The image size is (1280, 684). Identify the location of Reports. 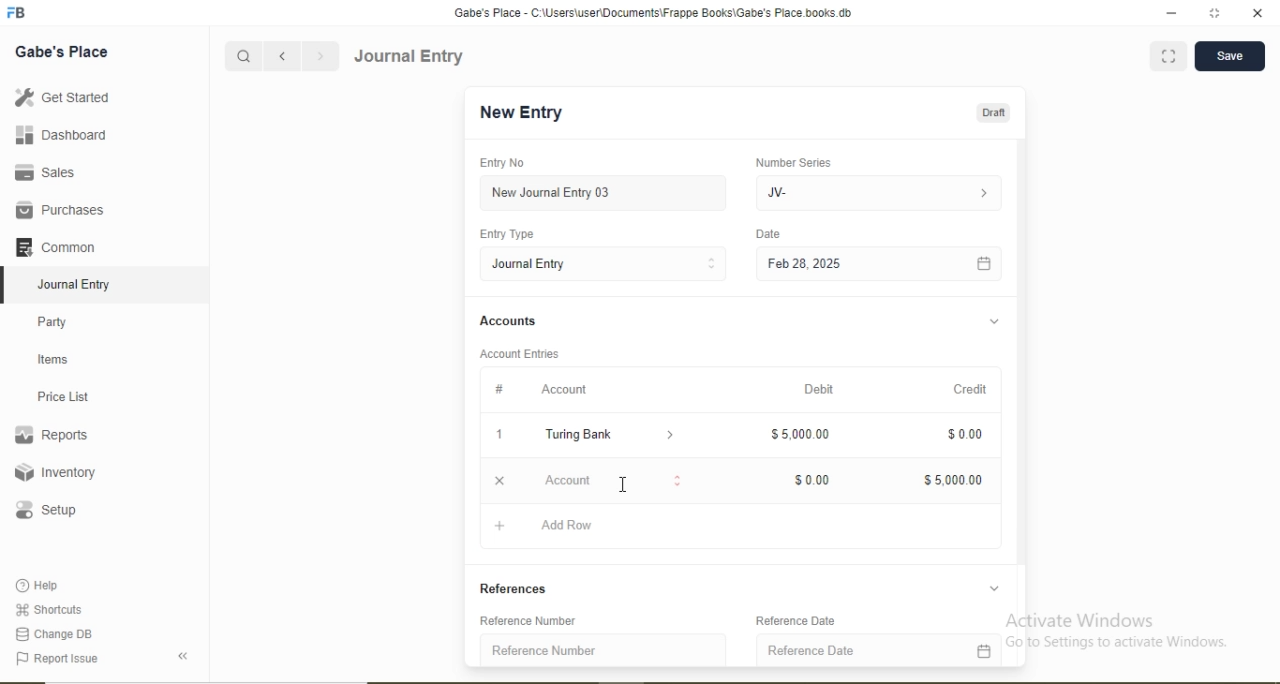
(51, 435).